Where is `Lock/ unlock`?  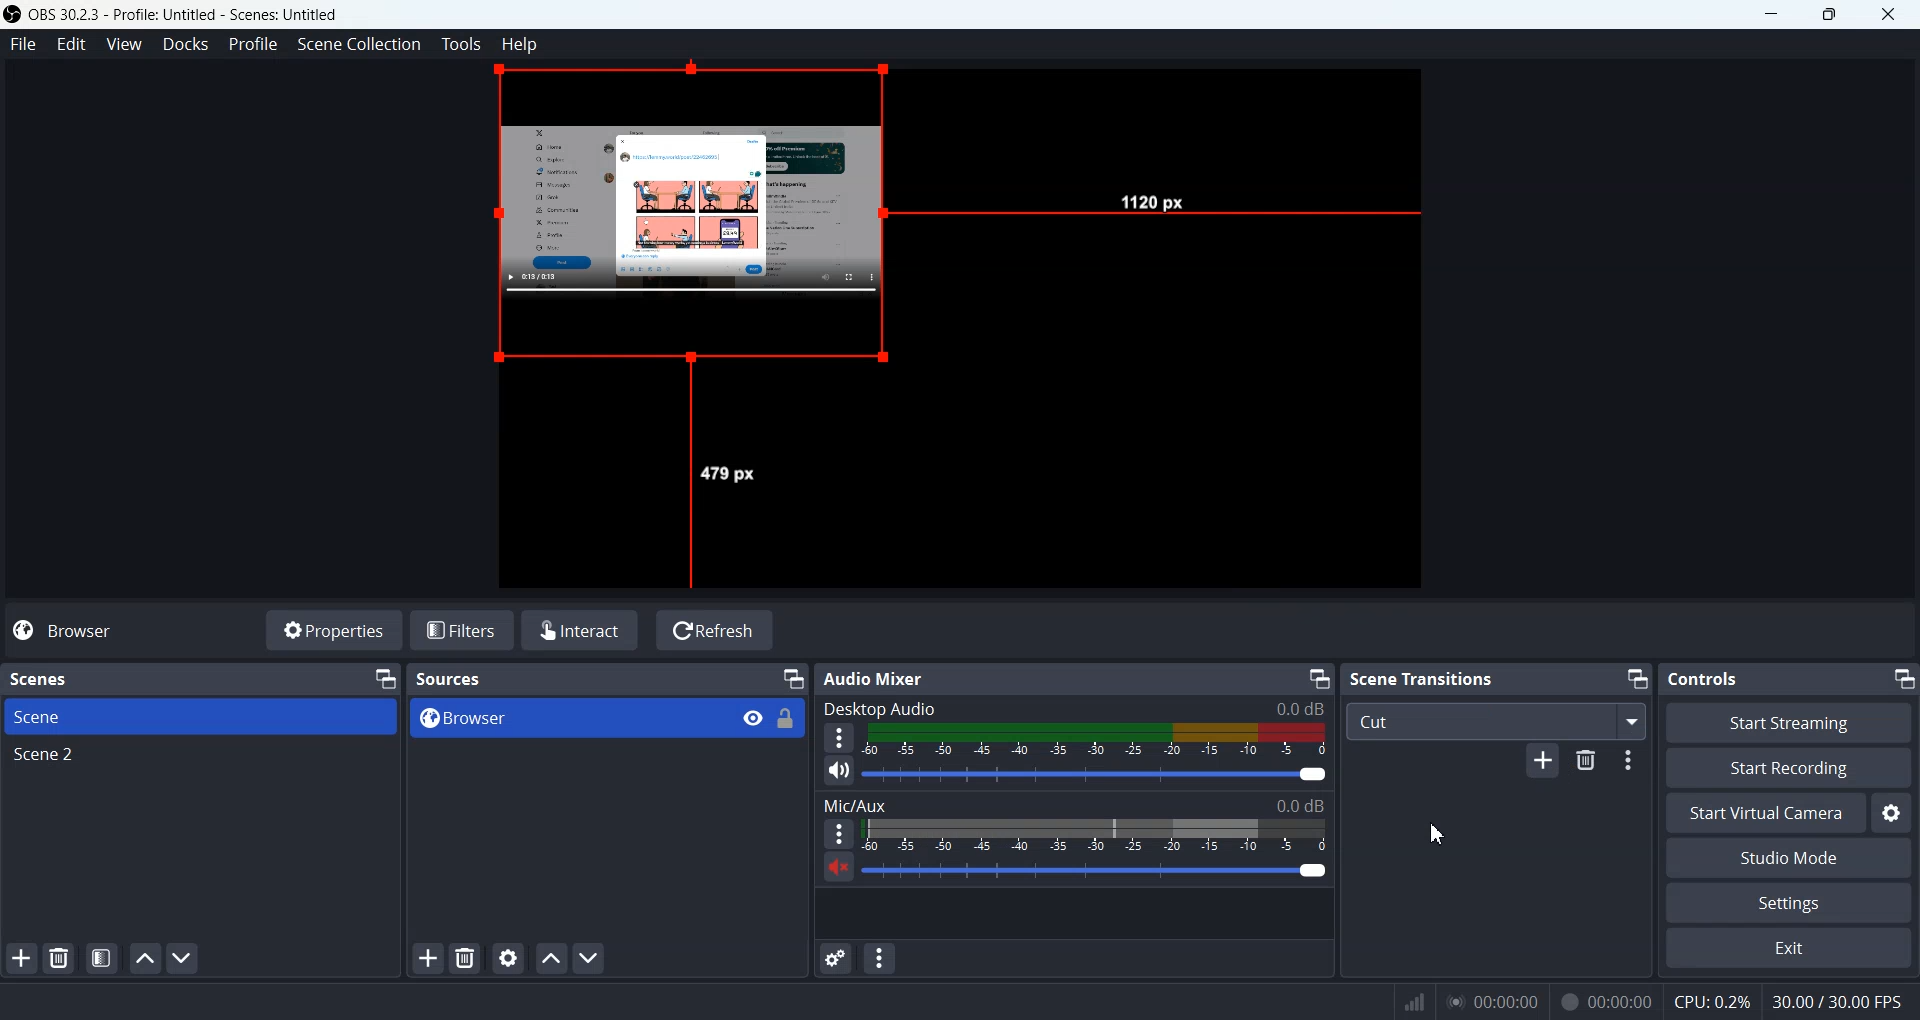 Lock/ unlock is located at coordinates (787, 719).